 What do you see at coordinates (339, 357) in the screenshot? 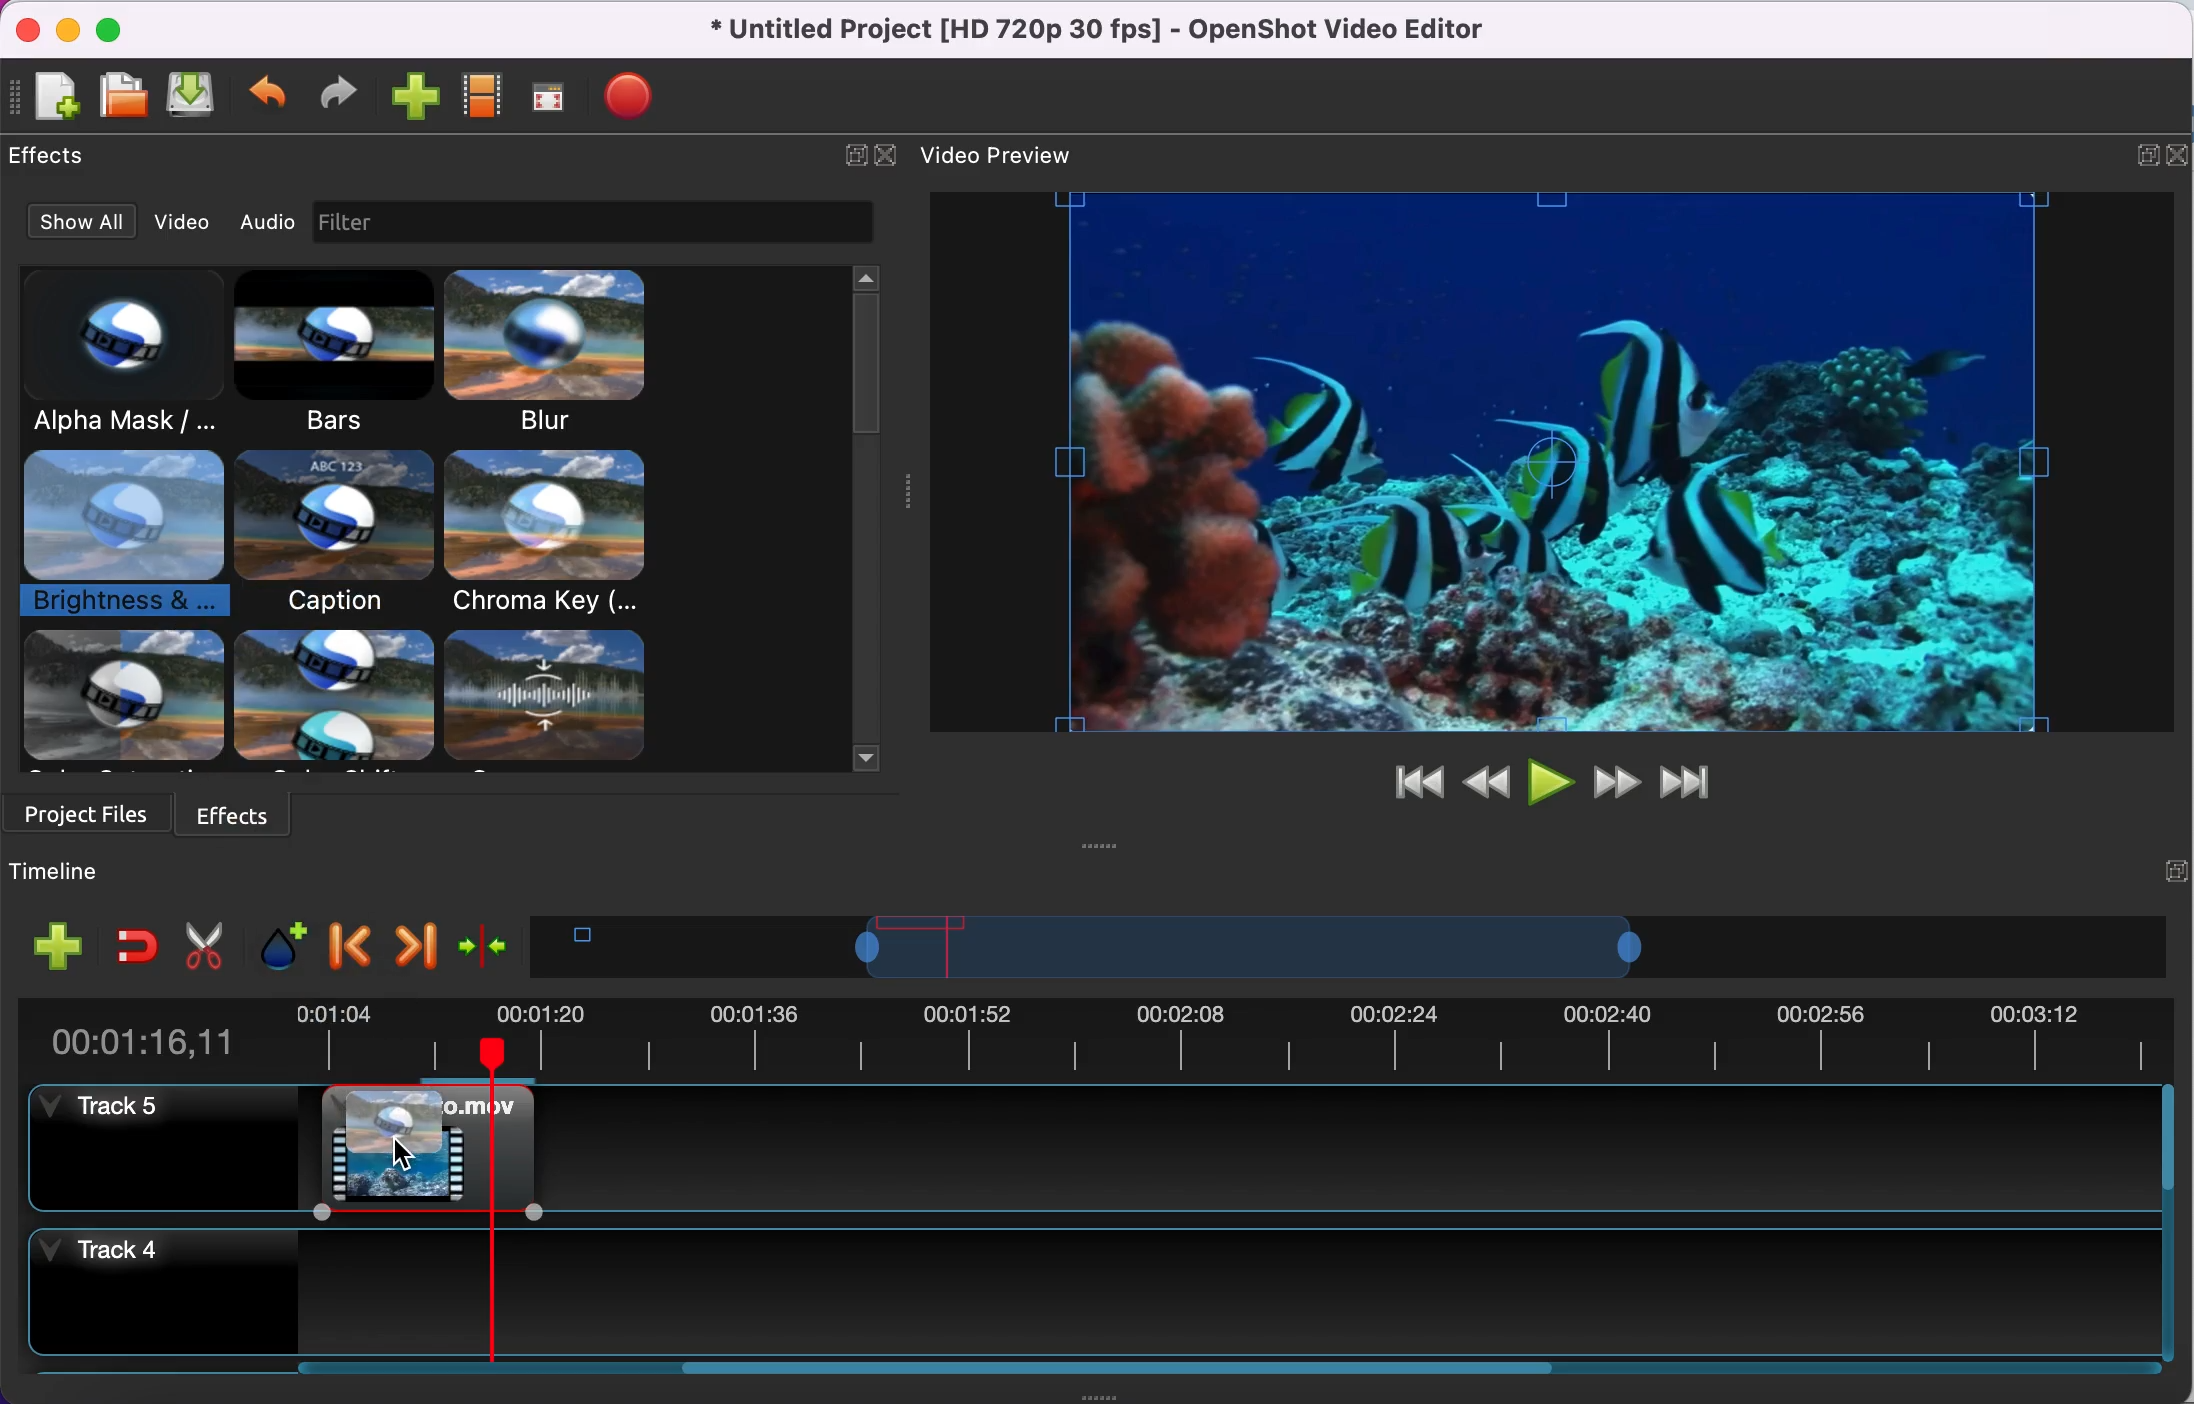
I see `bars` at bounding box center [339, 357].